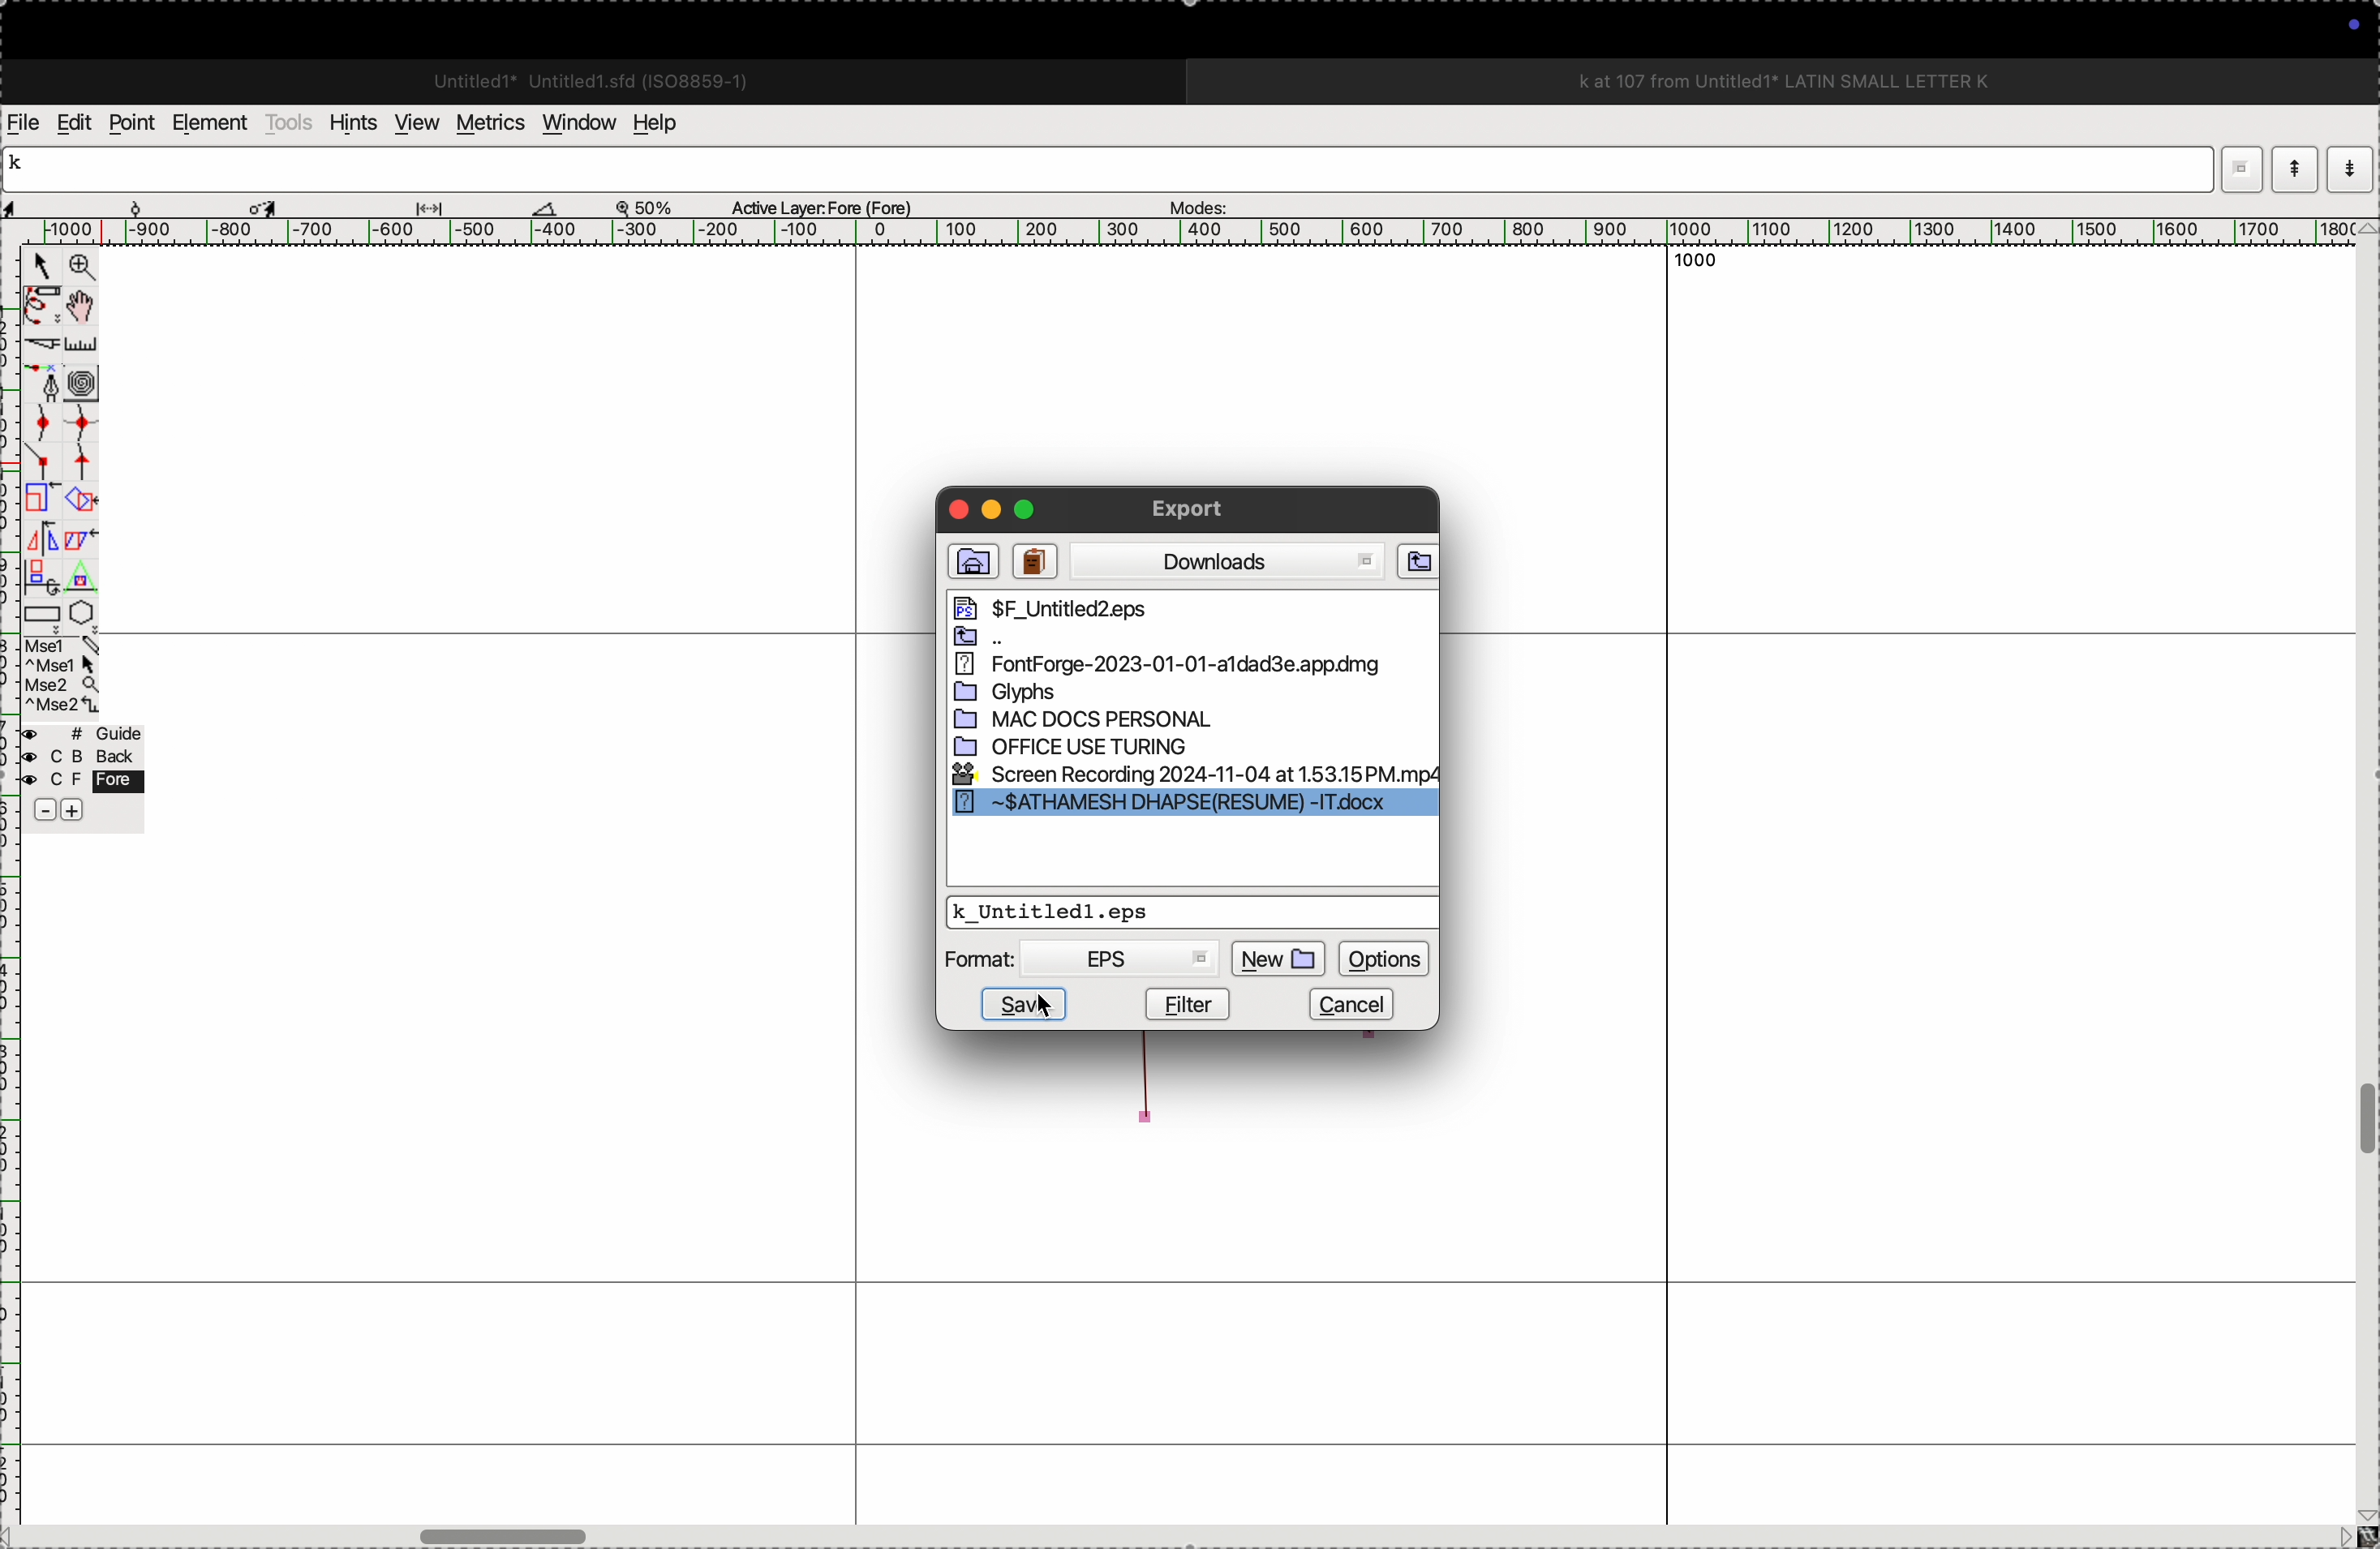  Describe the element at coordinates (1280, 958) in the screenshot. I see `new` at that location.